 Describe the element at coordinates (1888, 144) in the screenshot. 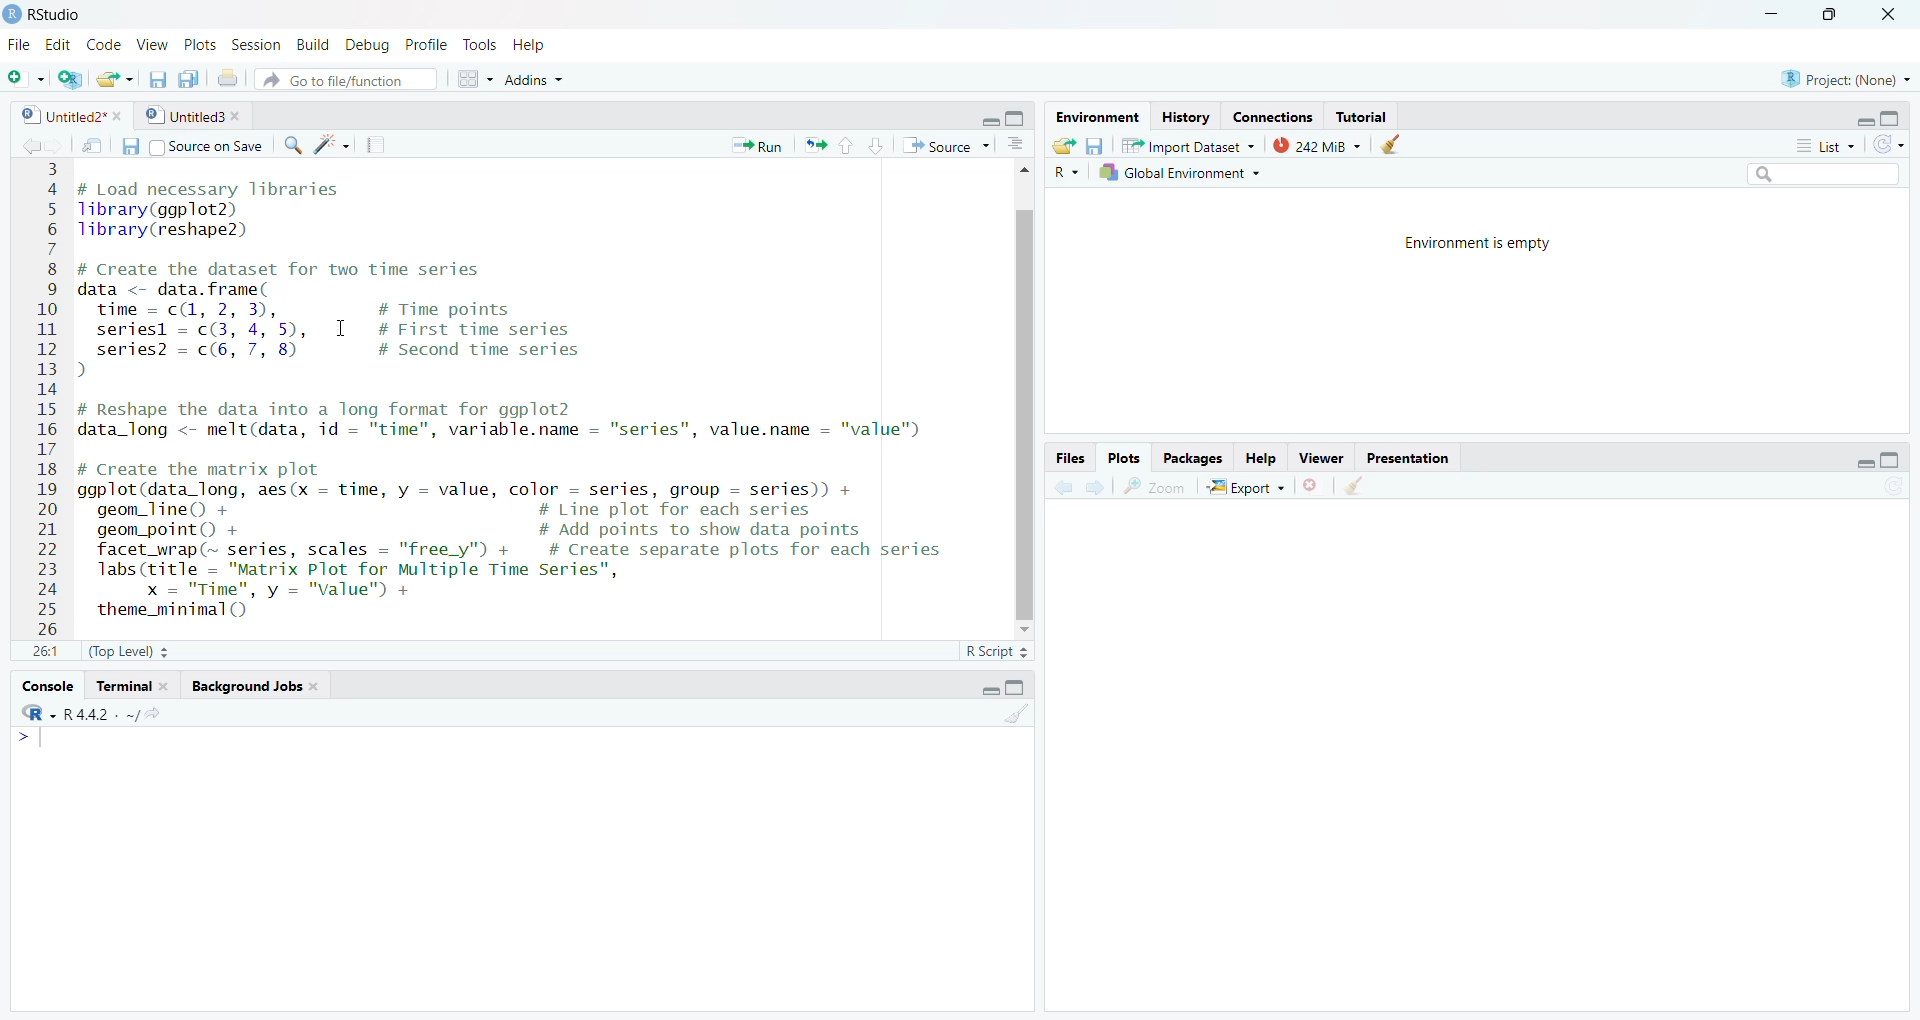

I see `Refresh Theme` at that location.